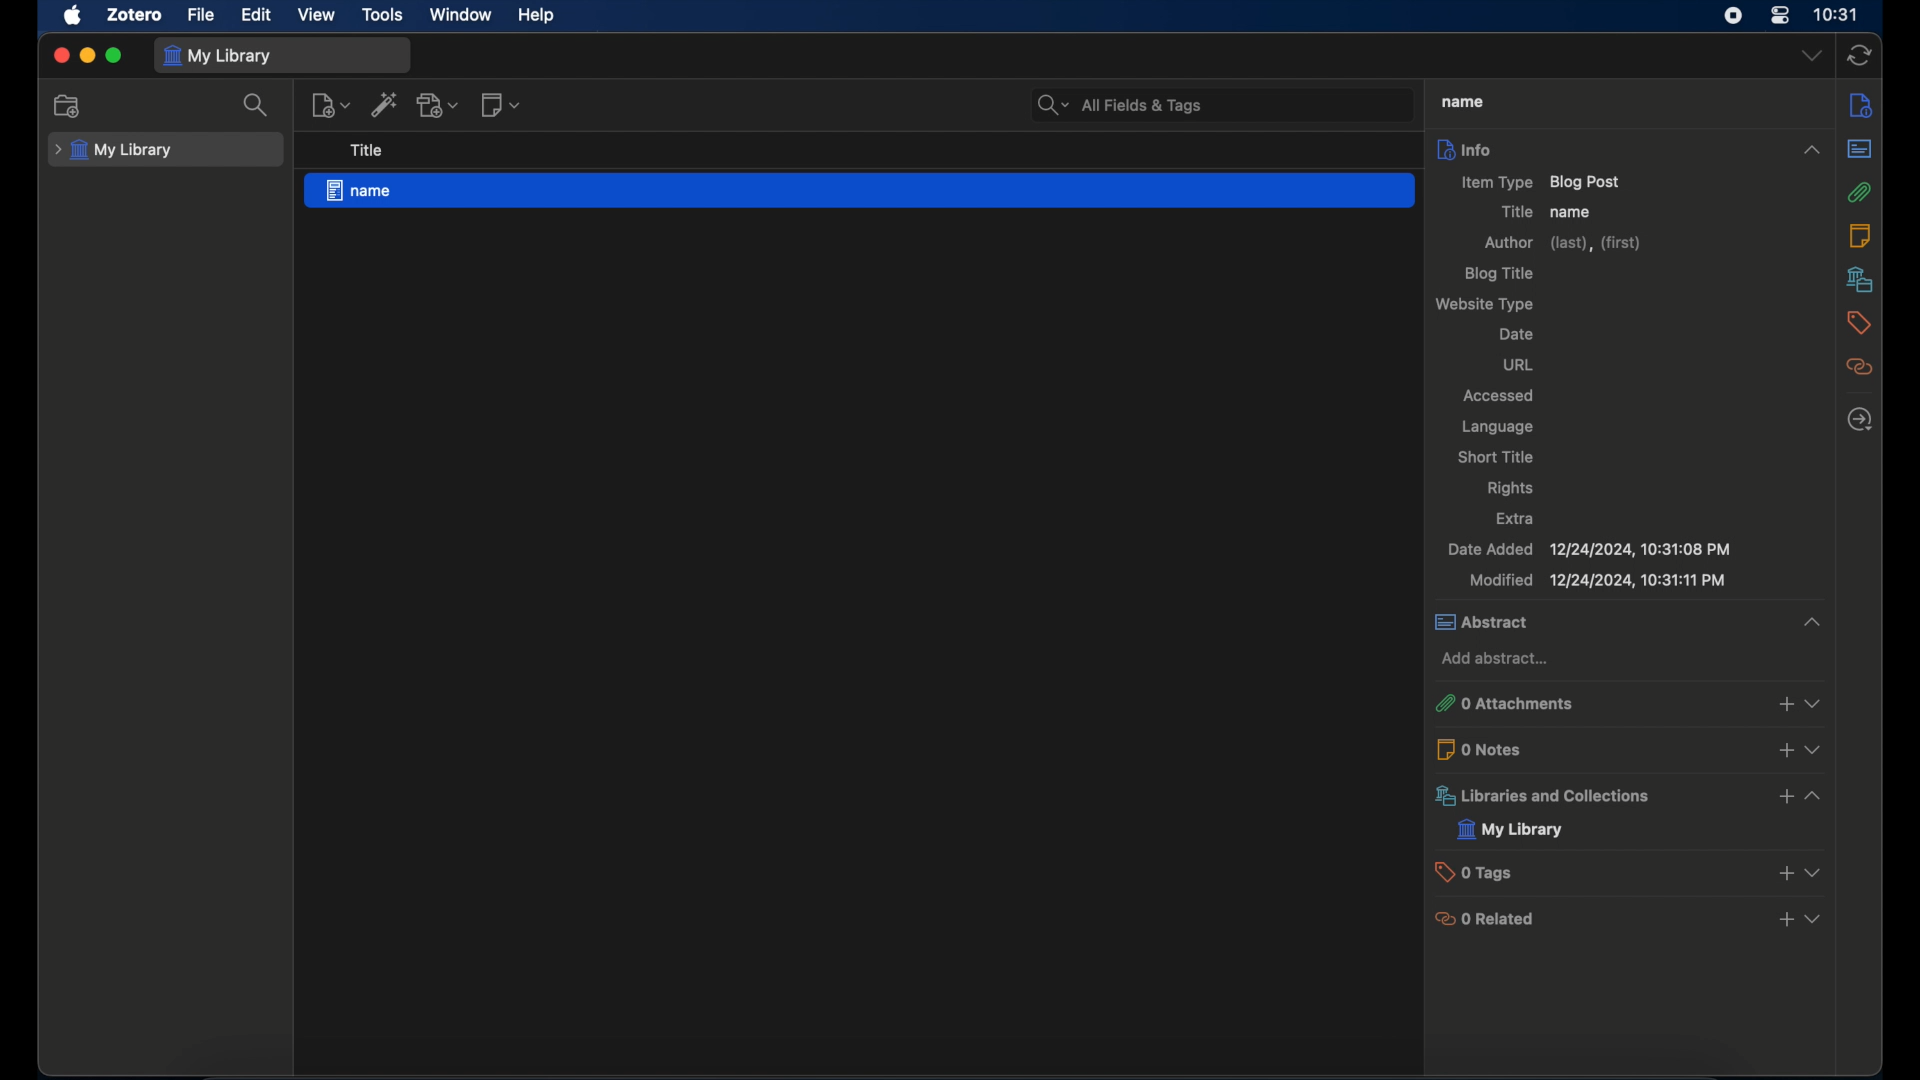  I want to click on accessed, so click(1500, 396).